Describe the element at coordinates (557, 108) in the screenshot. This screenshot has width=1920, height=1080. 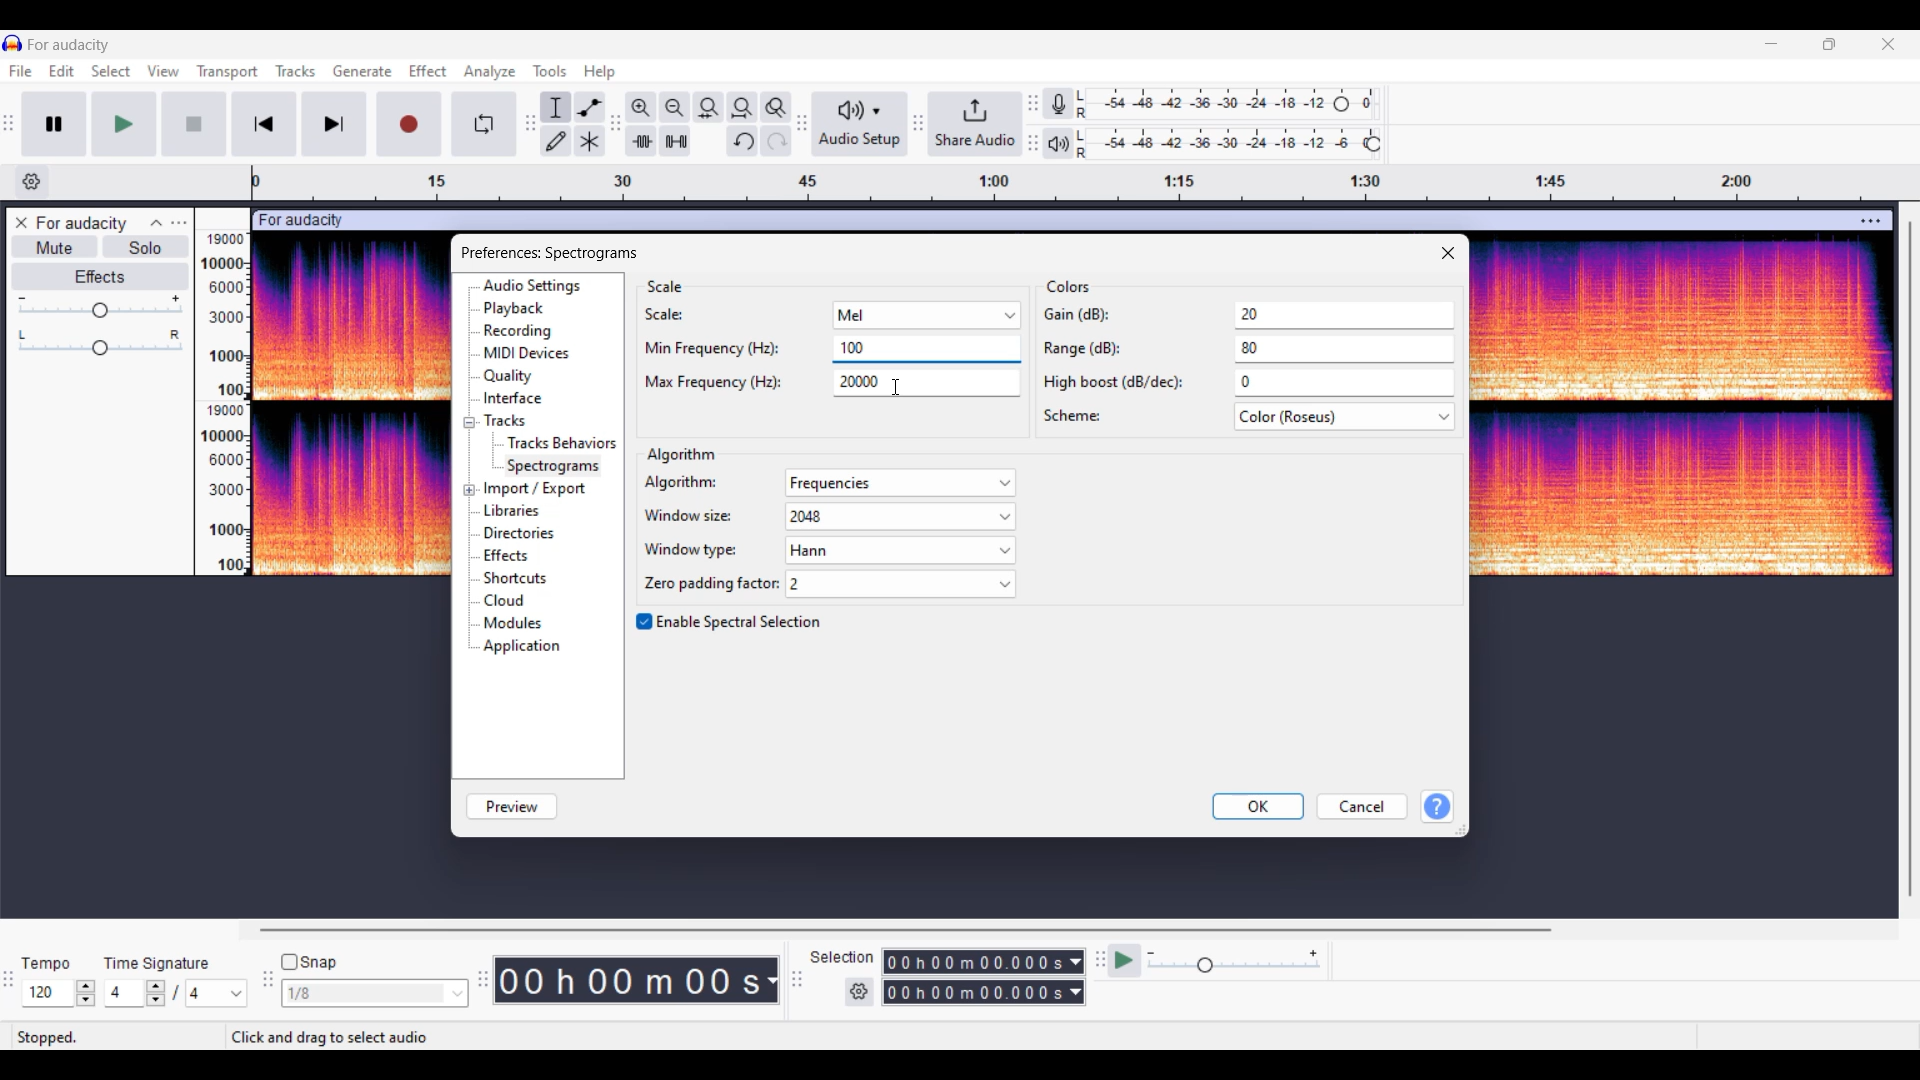
I see `Selection tool` at that location.